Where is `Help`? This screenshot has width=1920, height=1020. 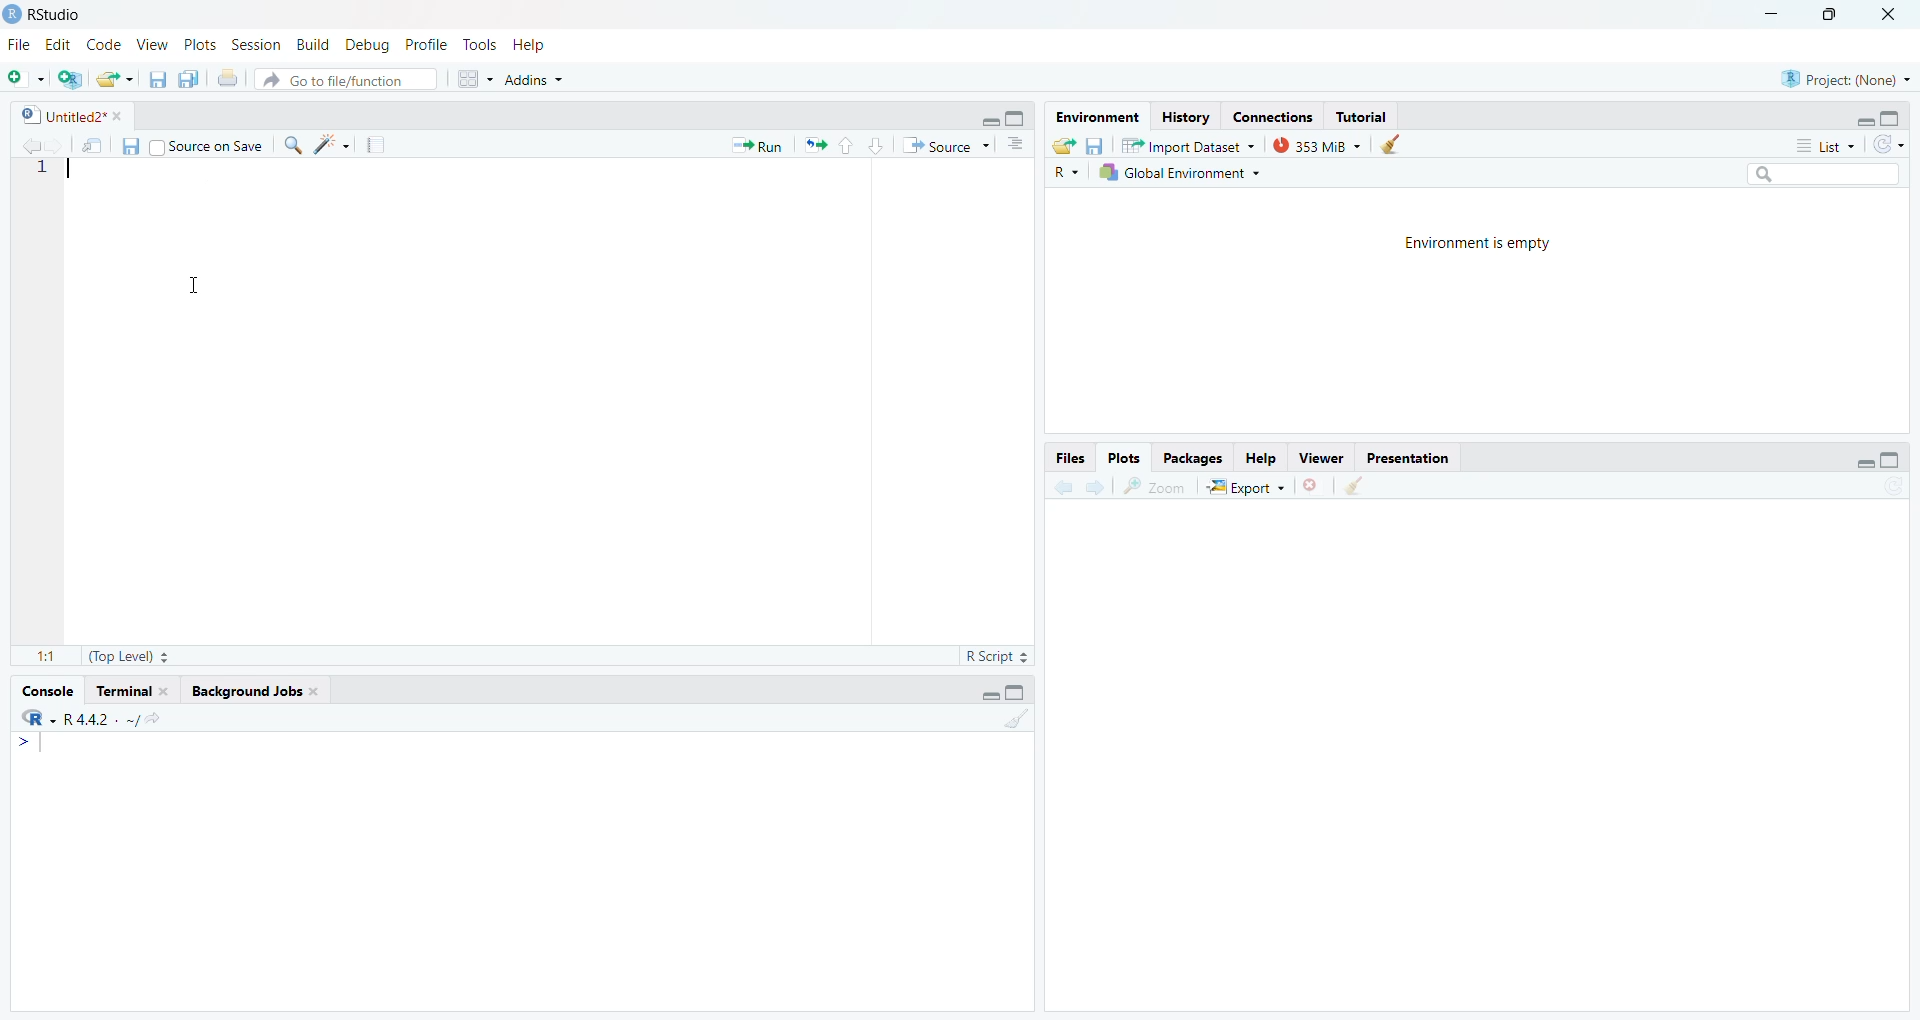
Help is located at coordinates (1261, 459).